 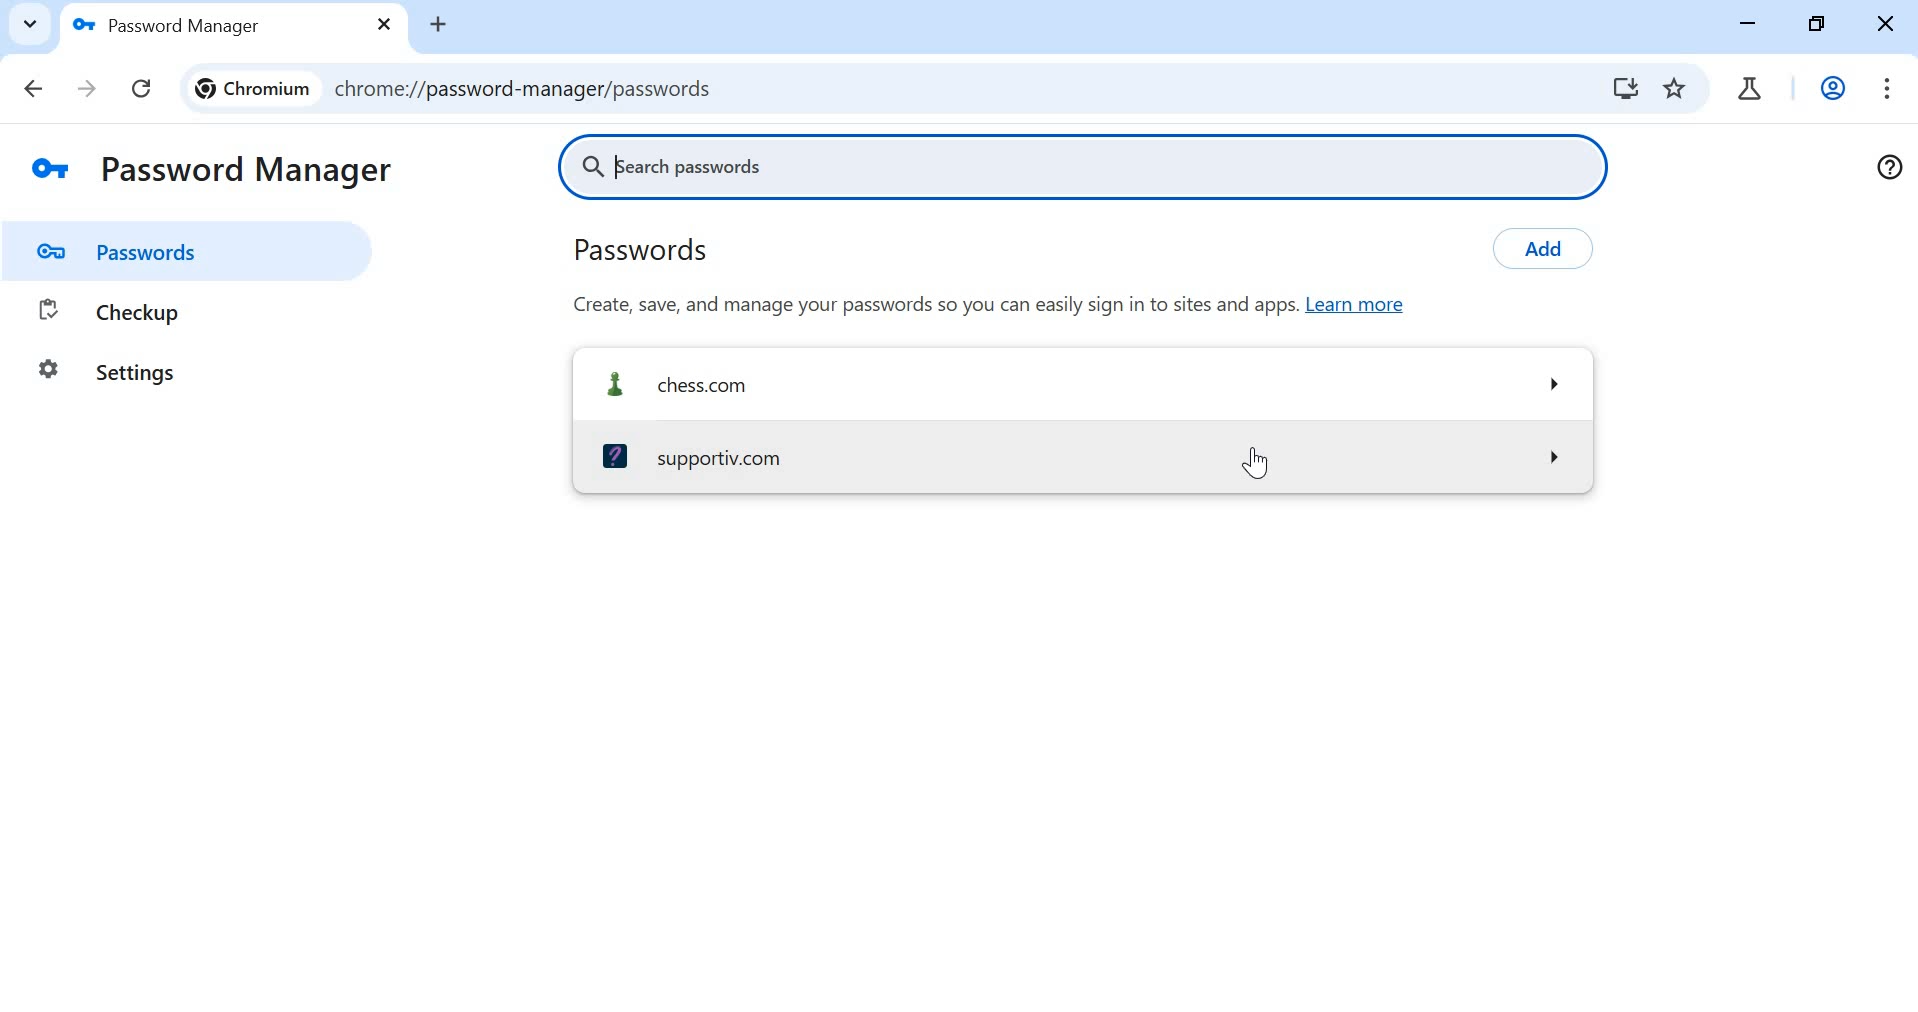 What do you see at coordinates (1830, 87) in the screenshot?
I see `work` at bounding box center [1830, 87].